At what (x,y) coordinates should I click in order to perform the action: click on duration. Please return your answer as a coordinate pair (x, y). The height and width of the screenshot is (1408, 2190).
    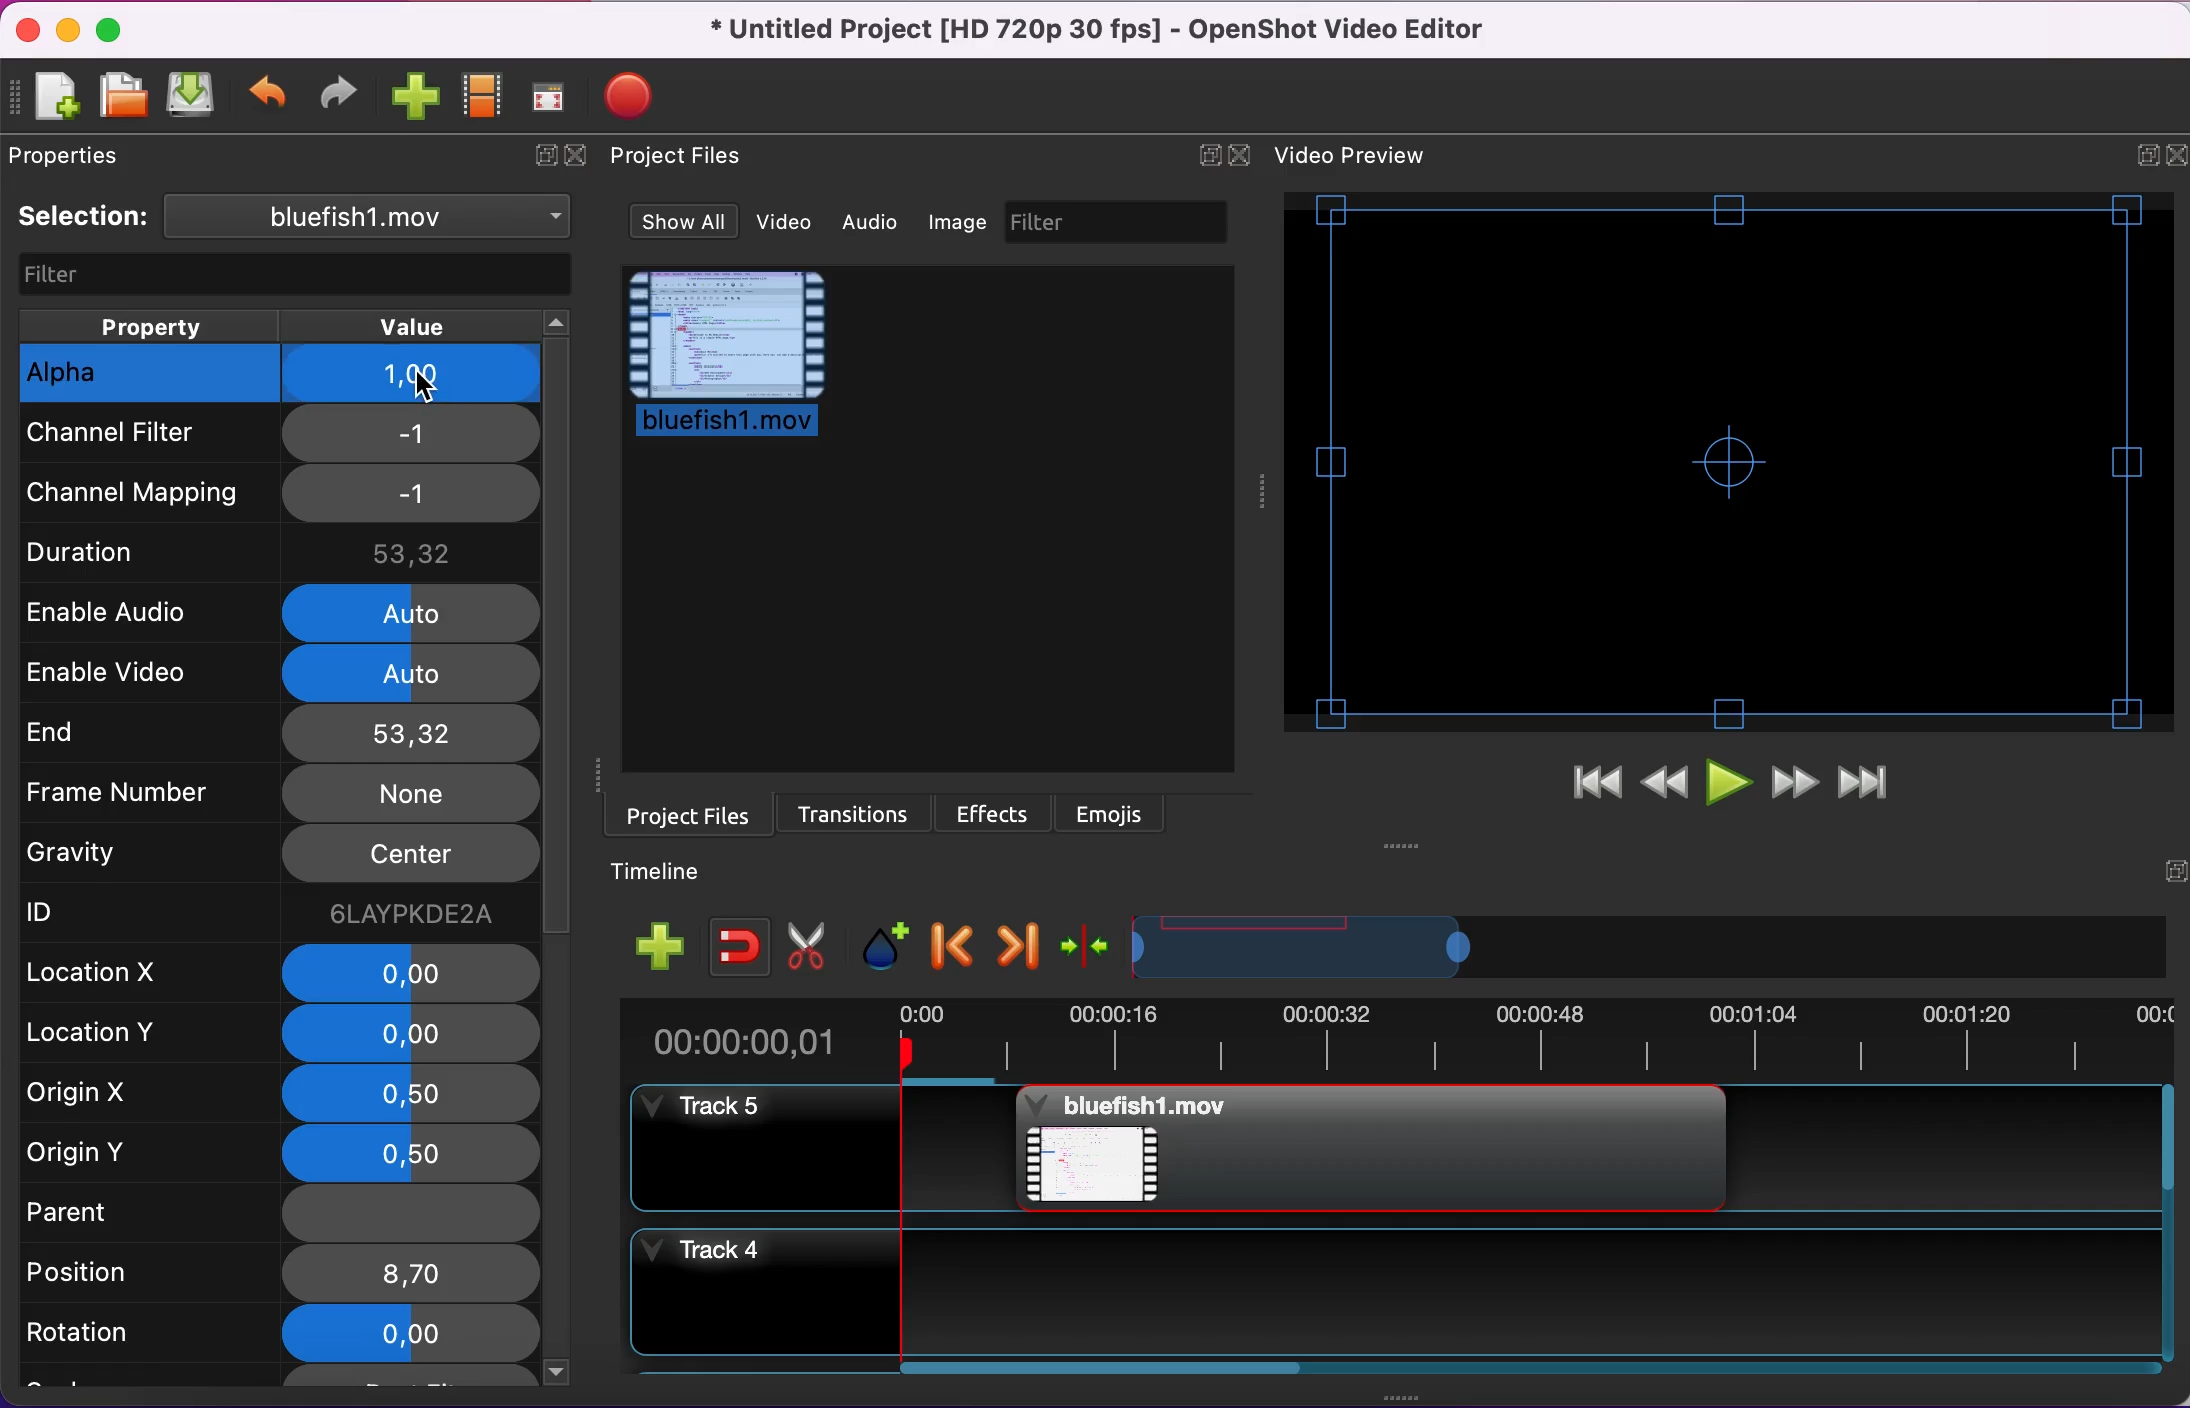
    Looking at the image, I should click on (148, 555).